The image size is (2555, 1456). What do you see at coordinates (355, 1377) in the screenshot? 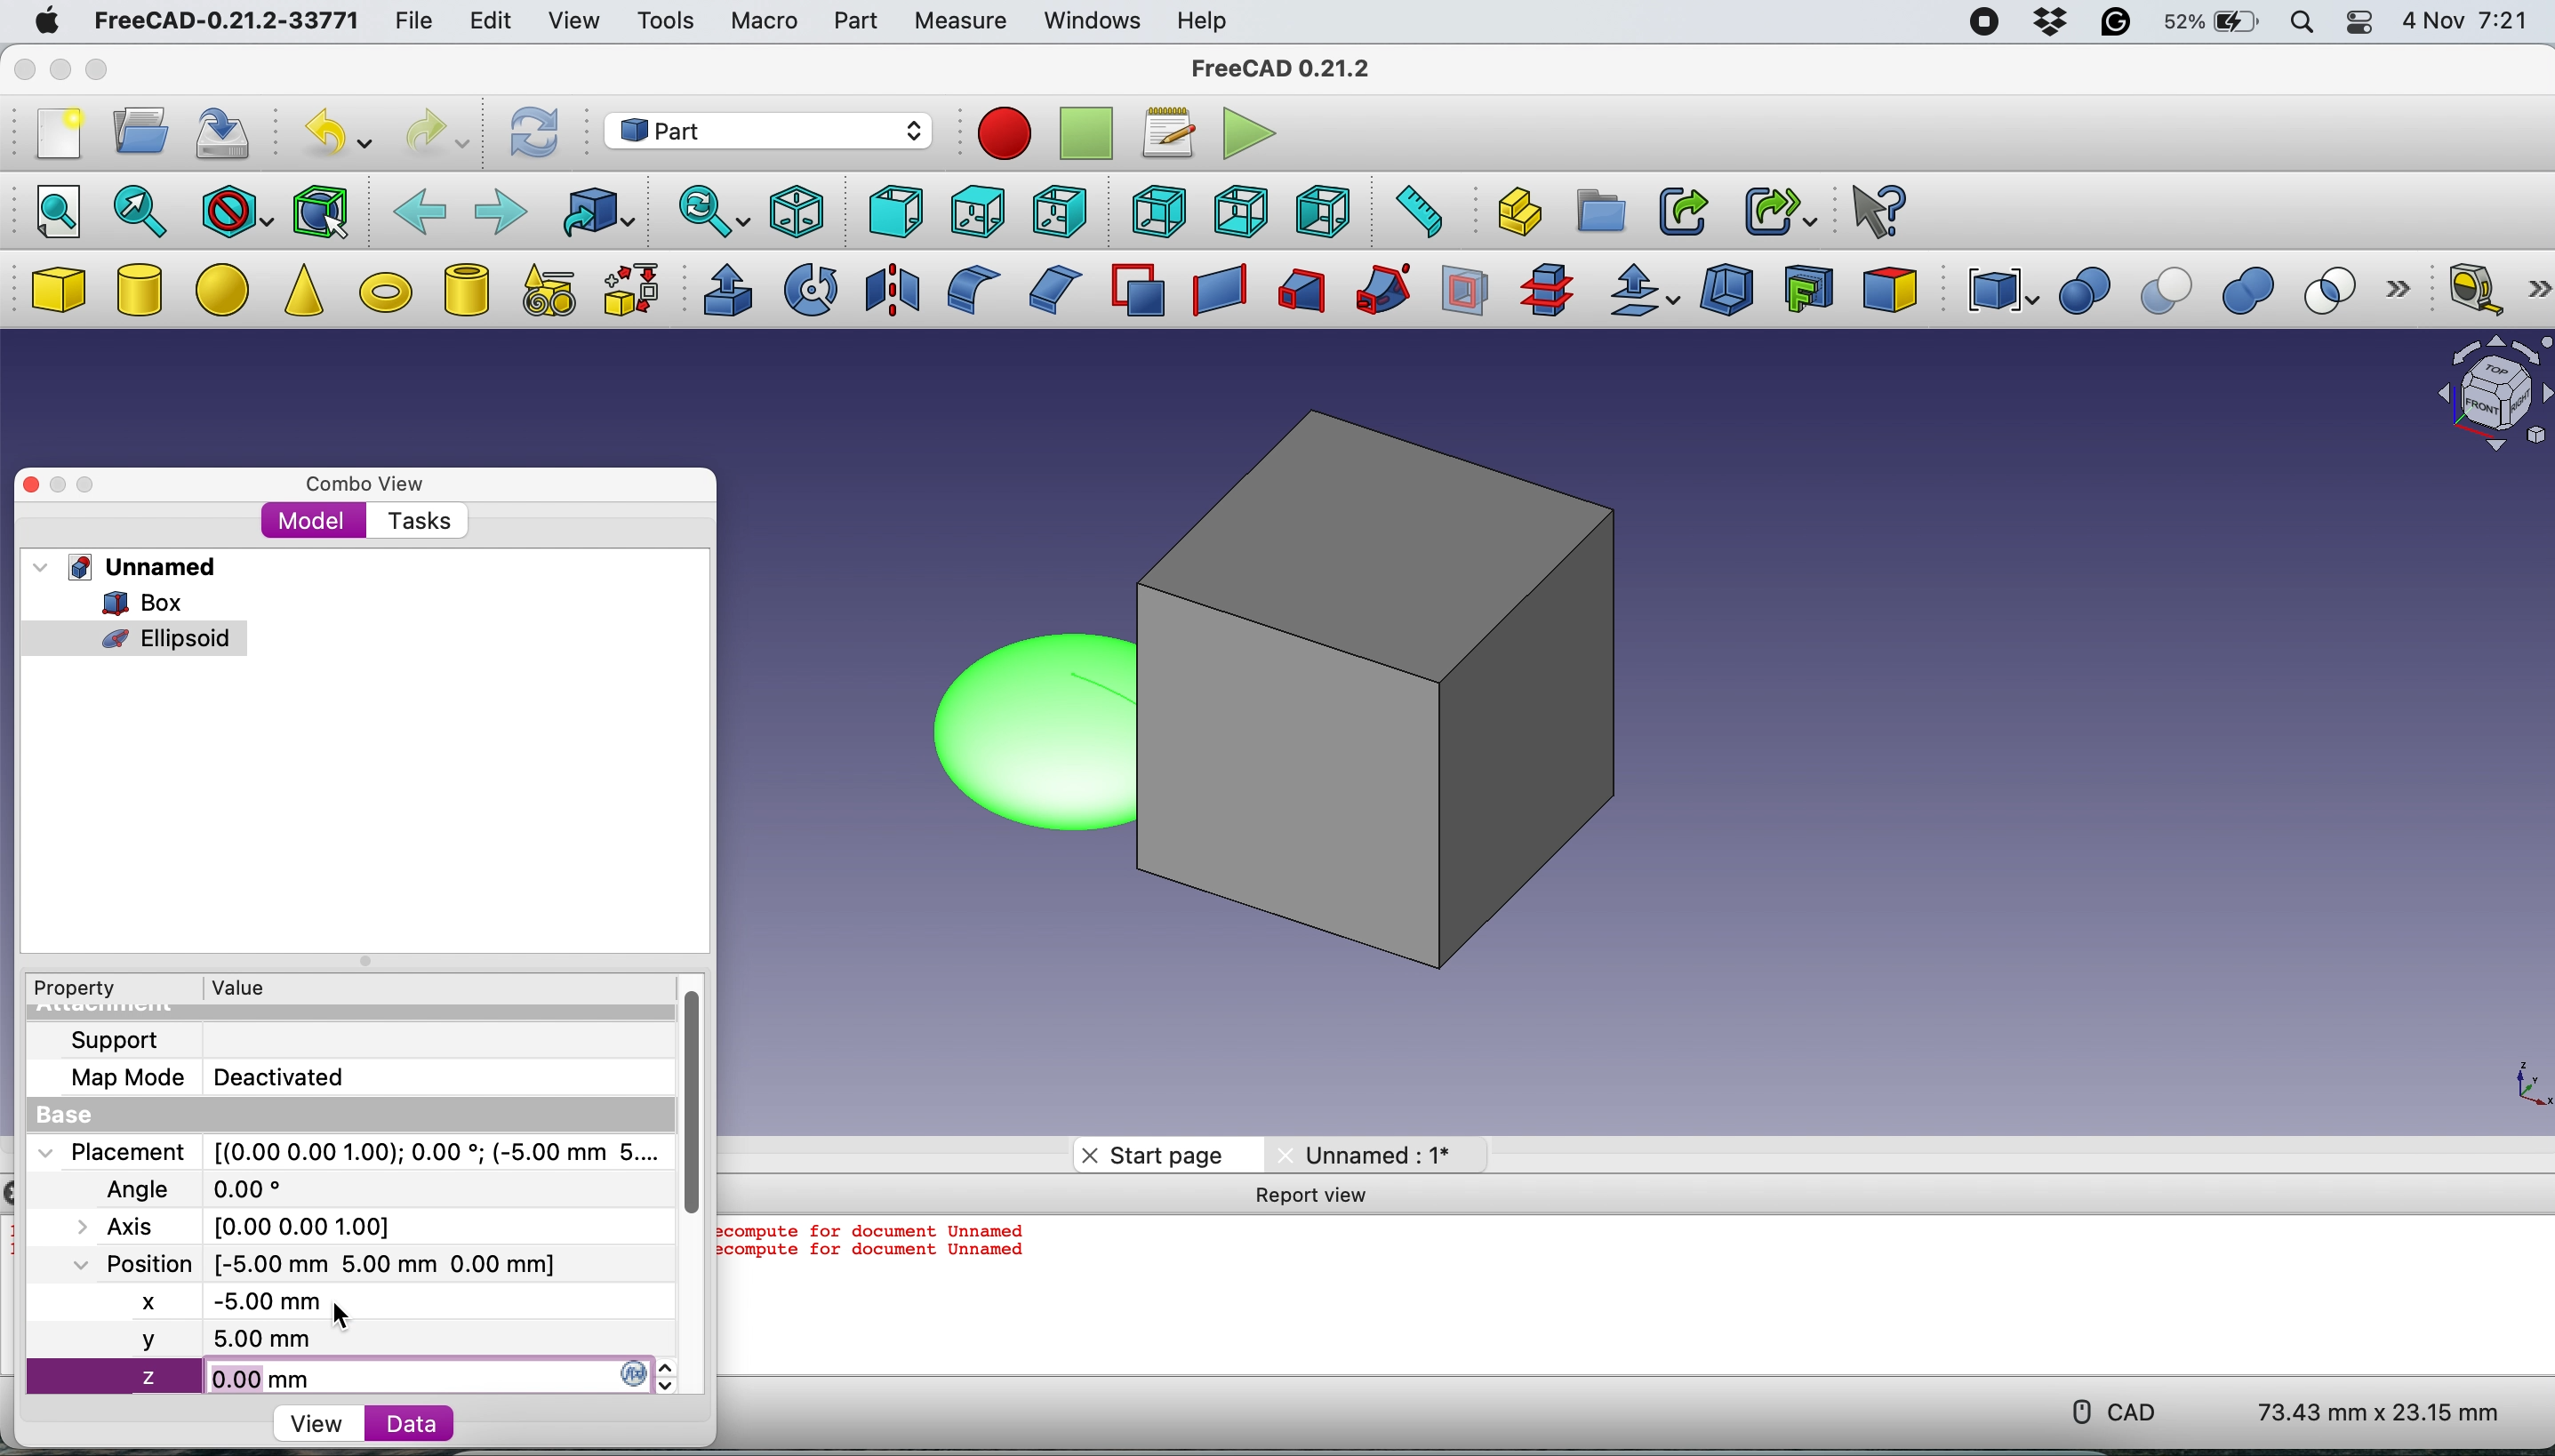
I see `z 0.00 mm` at bounding box center [355, 1377].